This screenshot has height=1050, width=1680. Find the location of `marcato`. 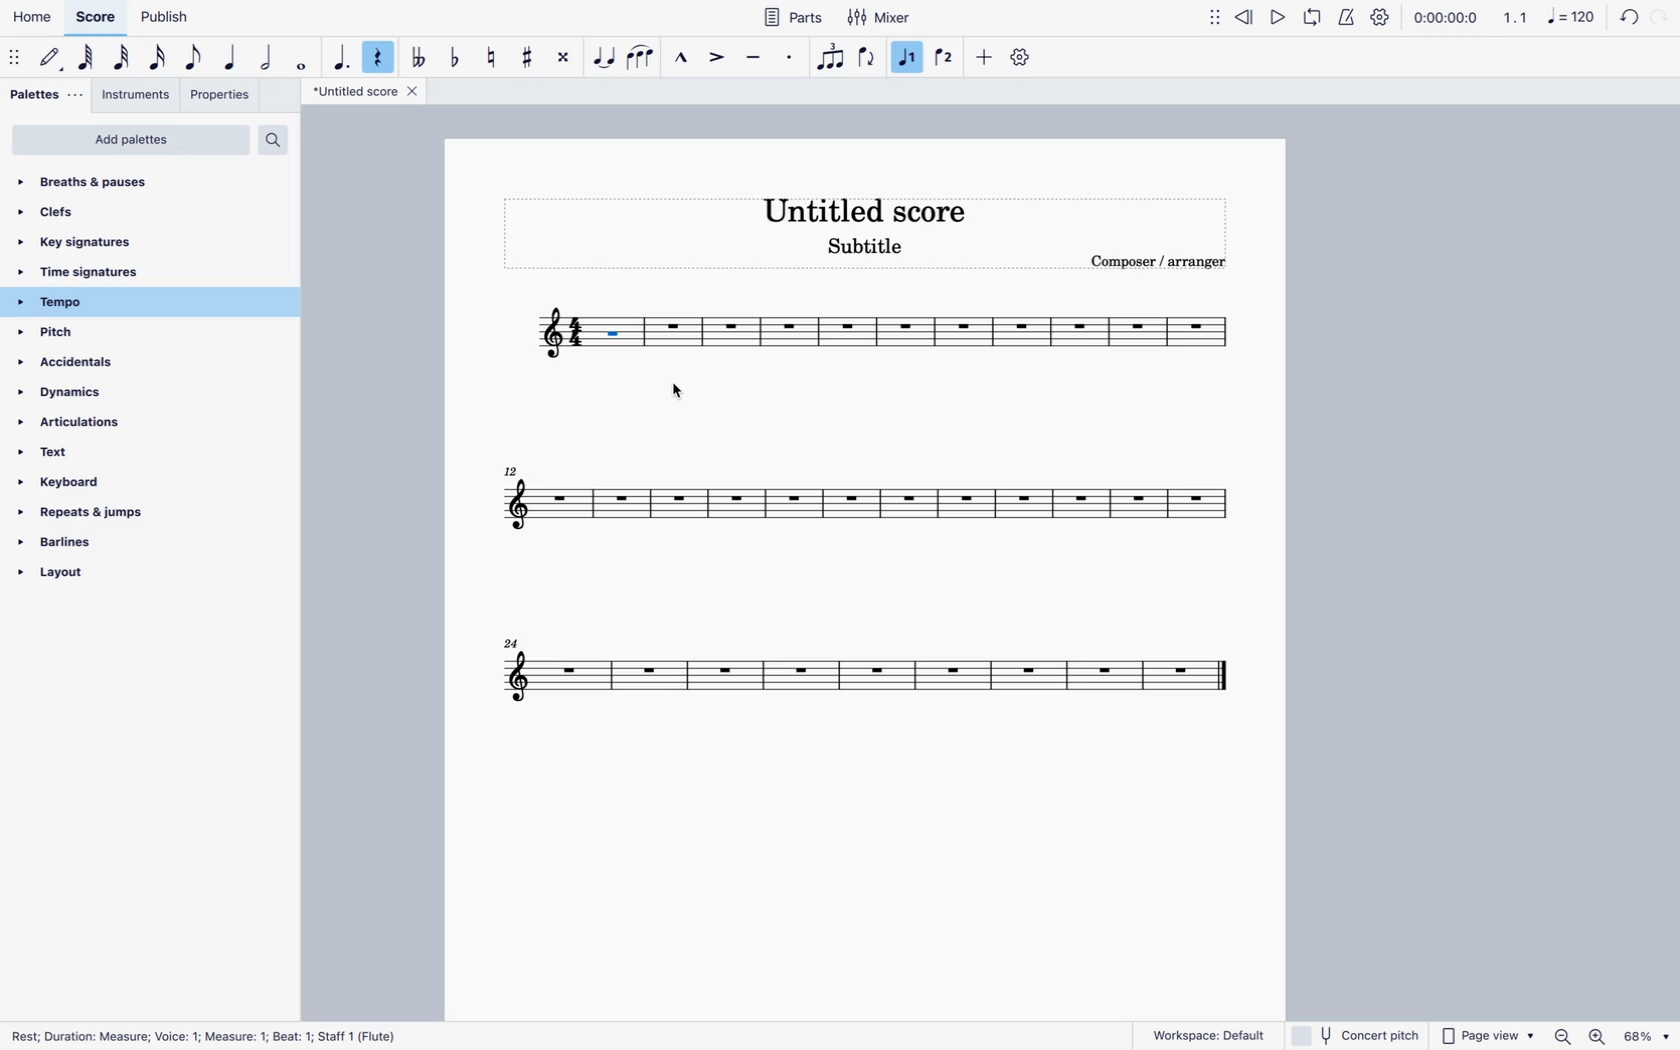

marcato is located at coordinates (680, 60).